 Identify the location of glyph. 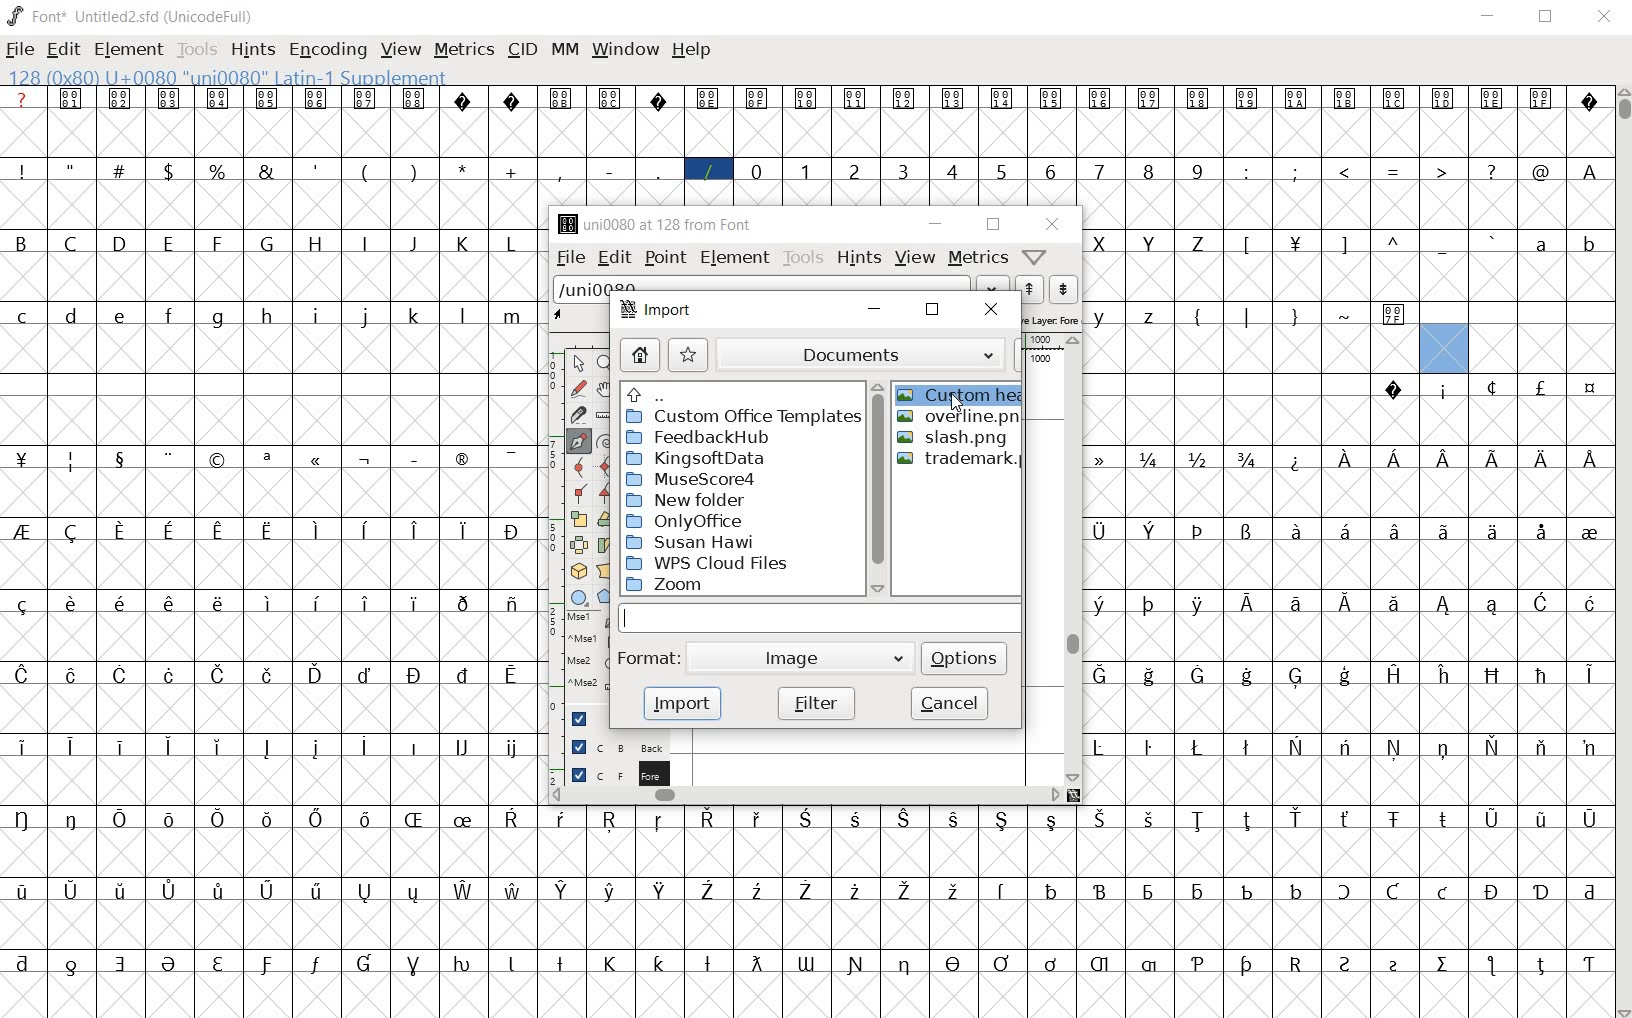
(560, 963).